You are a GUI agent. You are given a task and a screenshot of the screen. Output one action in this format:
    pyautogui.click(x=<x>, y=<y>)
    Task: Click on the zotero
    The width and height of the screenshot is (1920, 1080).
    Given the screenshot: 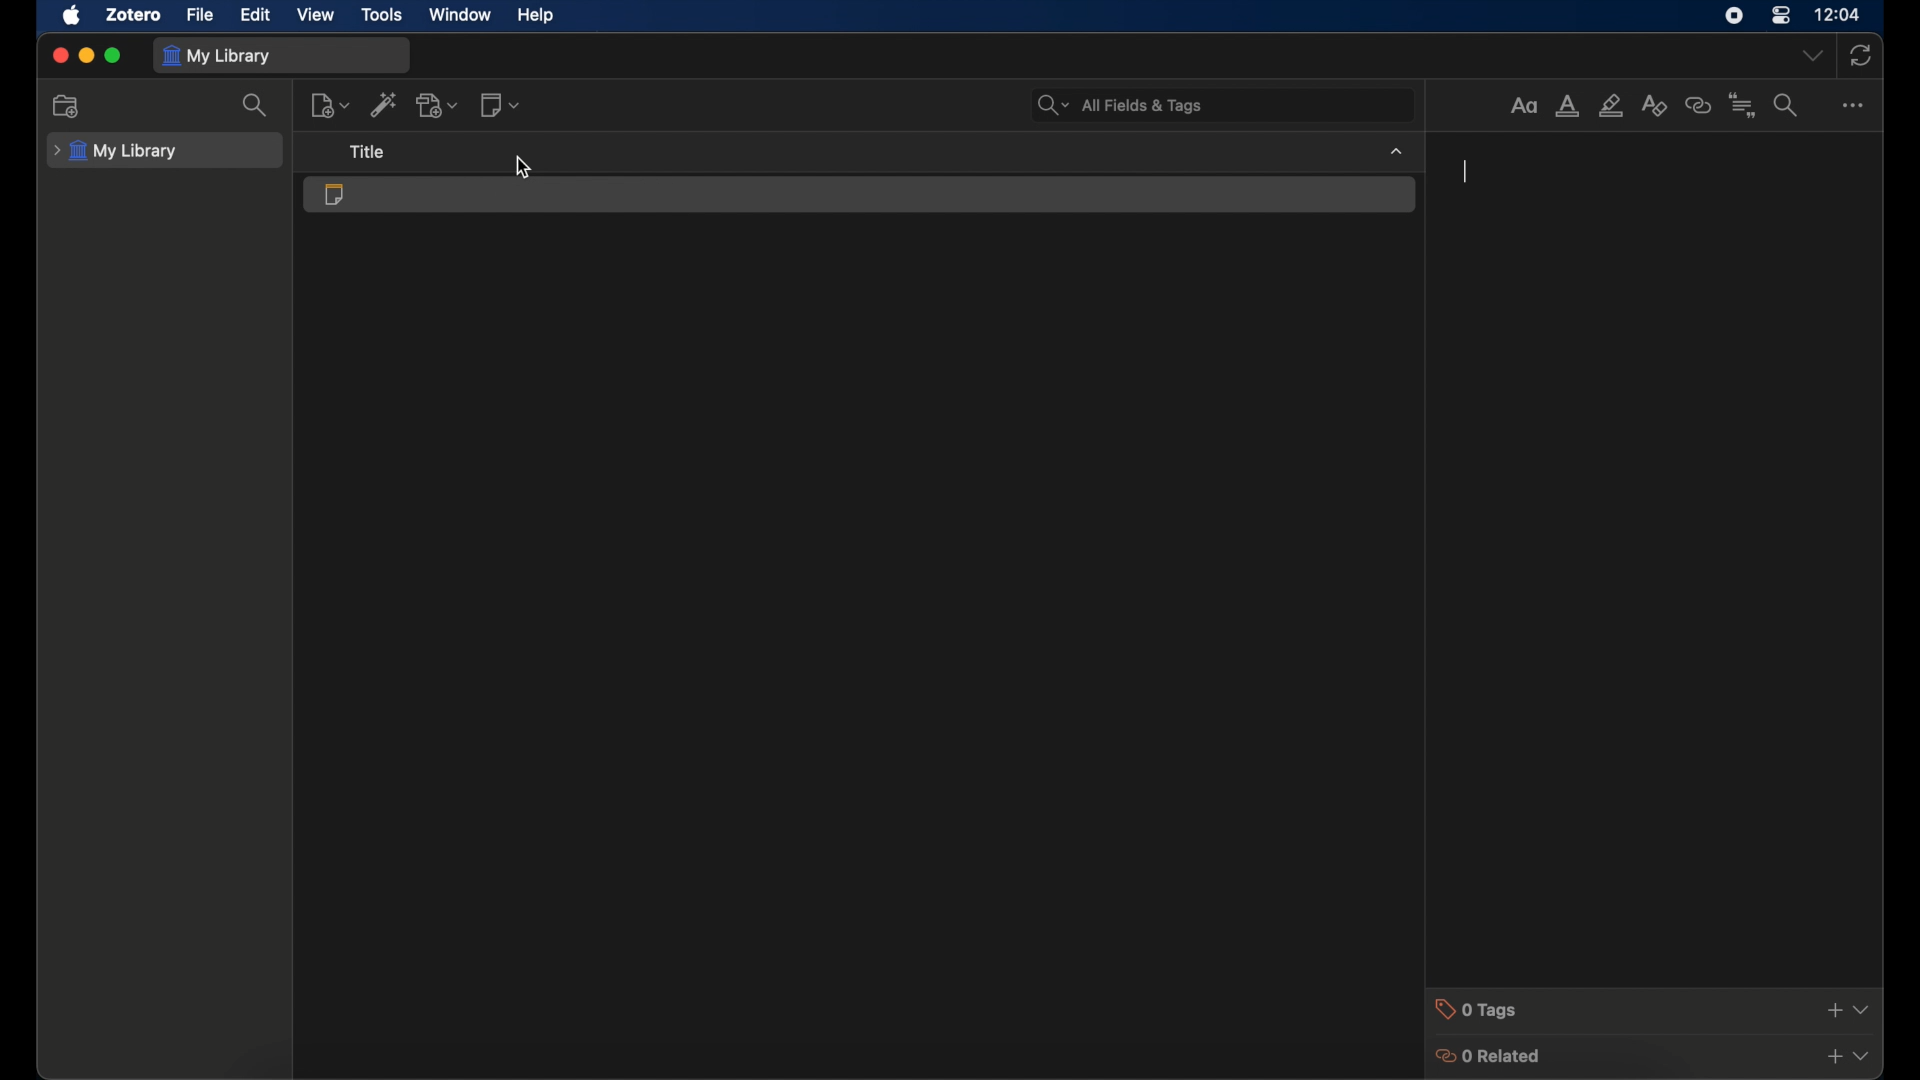 What is the action you would take?
    pyautogui.click(x=133, y=14)
    